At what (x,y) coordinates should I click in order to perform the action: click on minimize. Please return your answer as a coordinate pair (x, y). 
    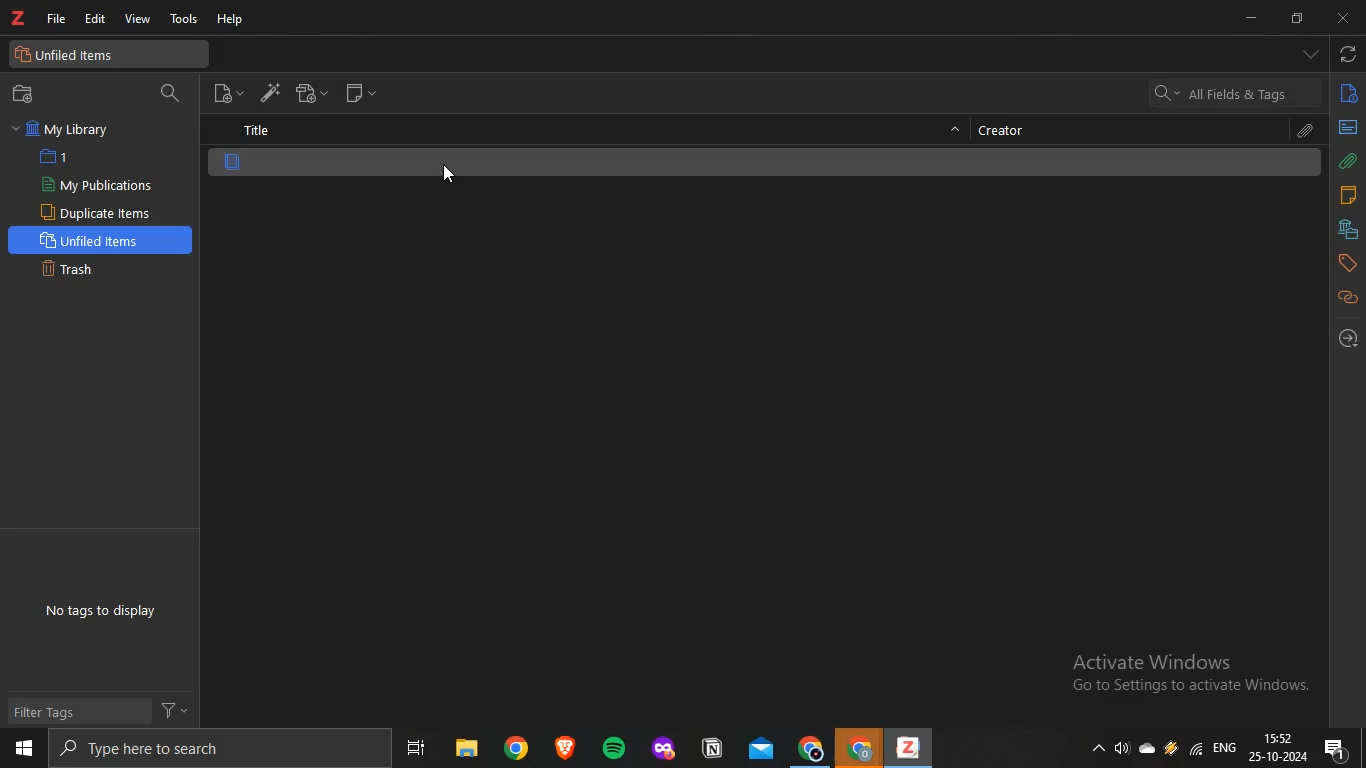
    Looking at the image, I should click on (1255, 19).